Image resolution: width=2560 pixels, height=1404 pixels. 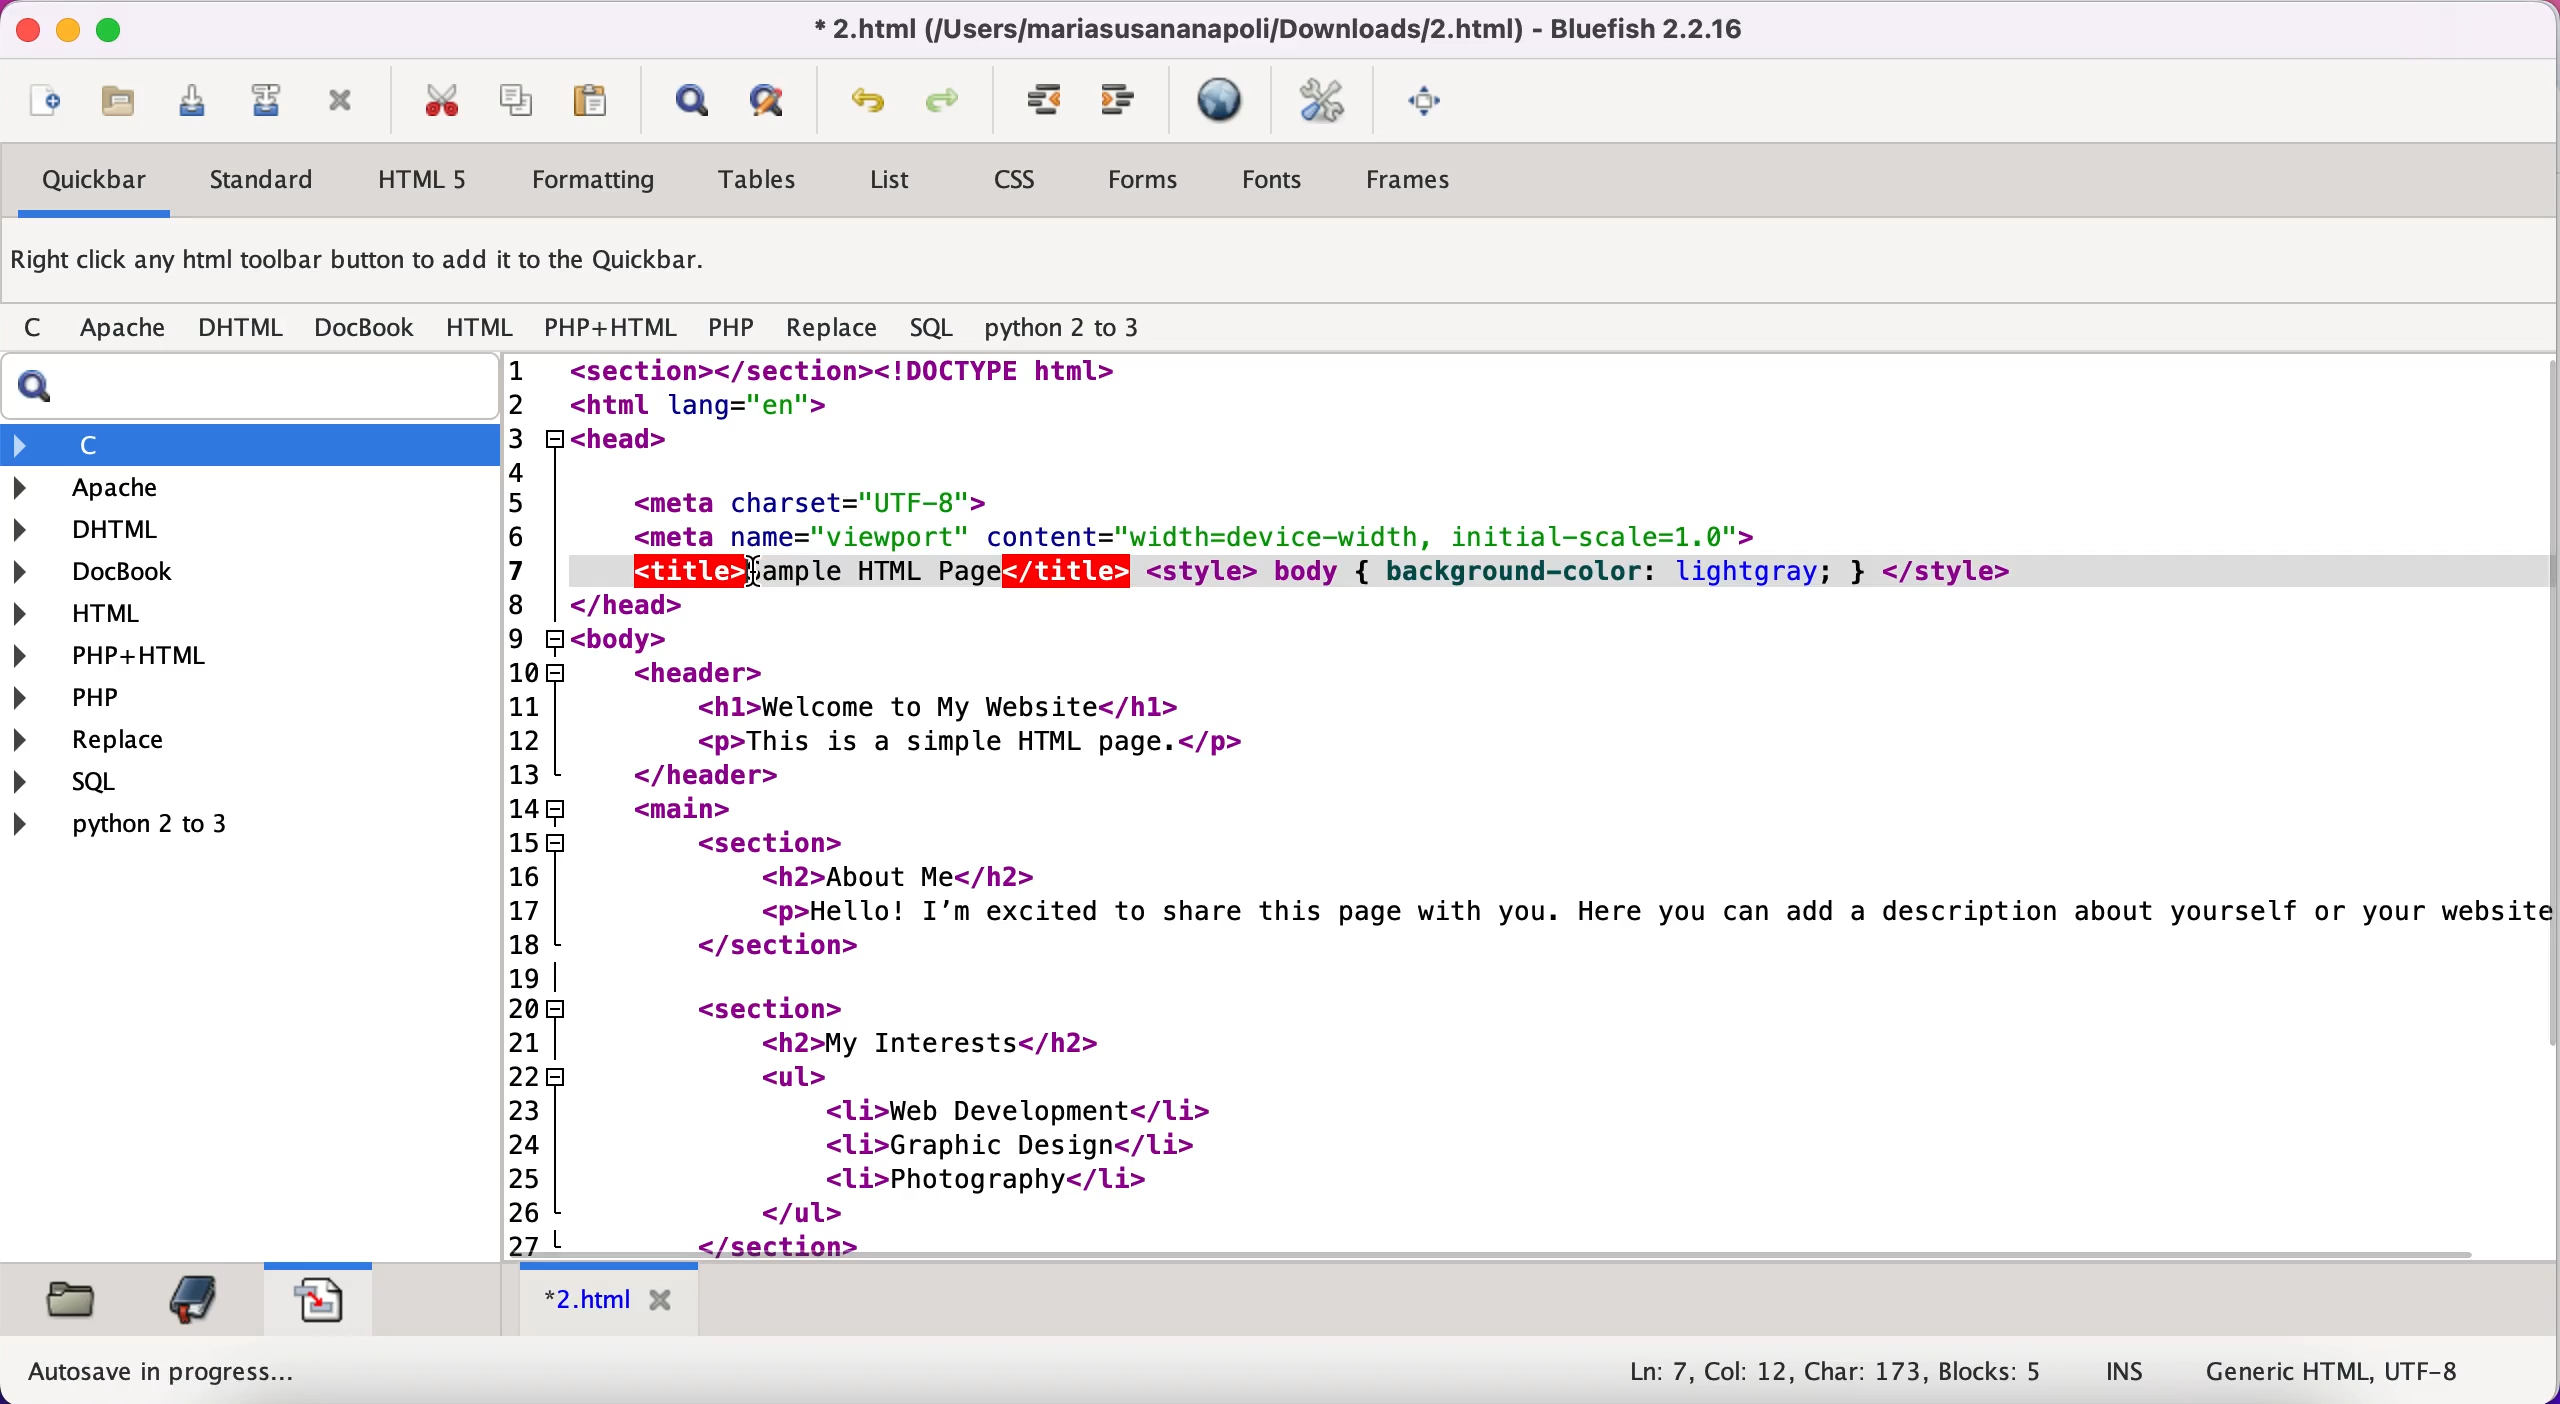 What do you see at coordinates (39, 330) in the screenshot?
I see `c` at bounding box center [39, 330].